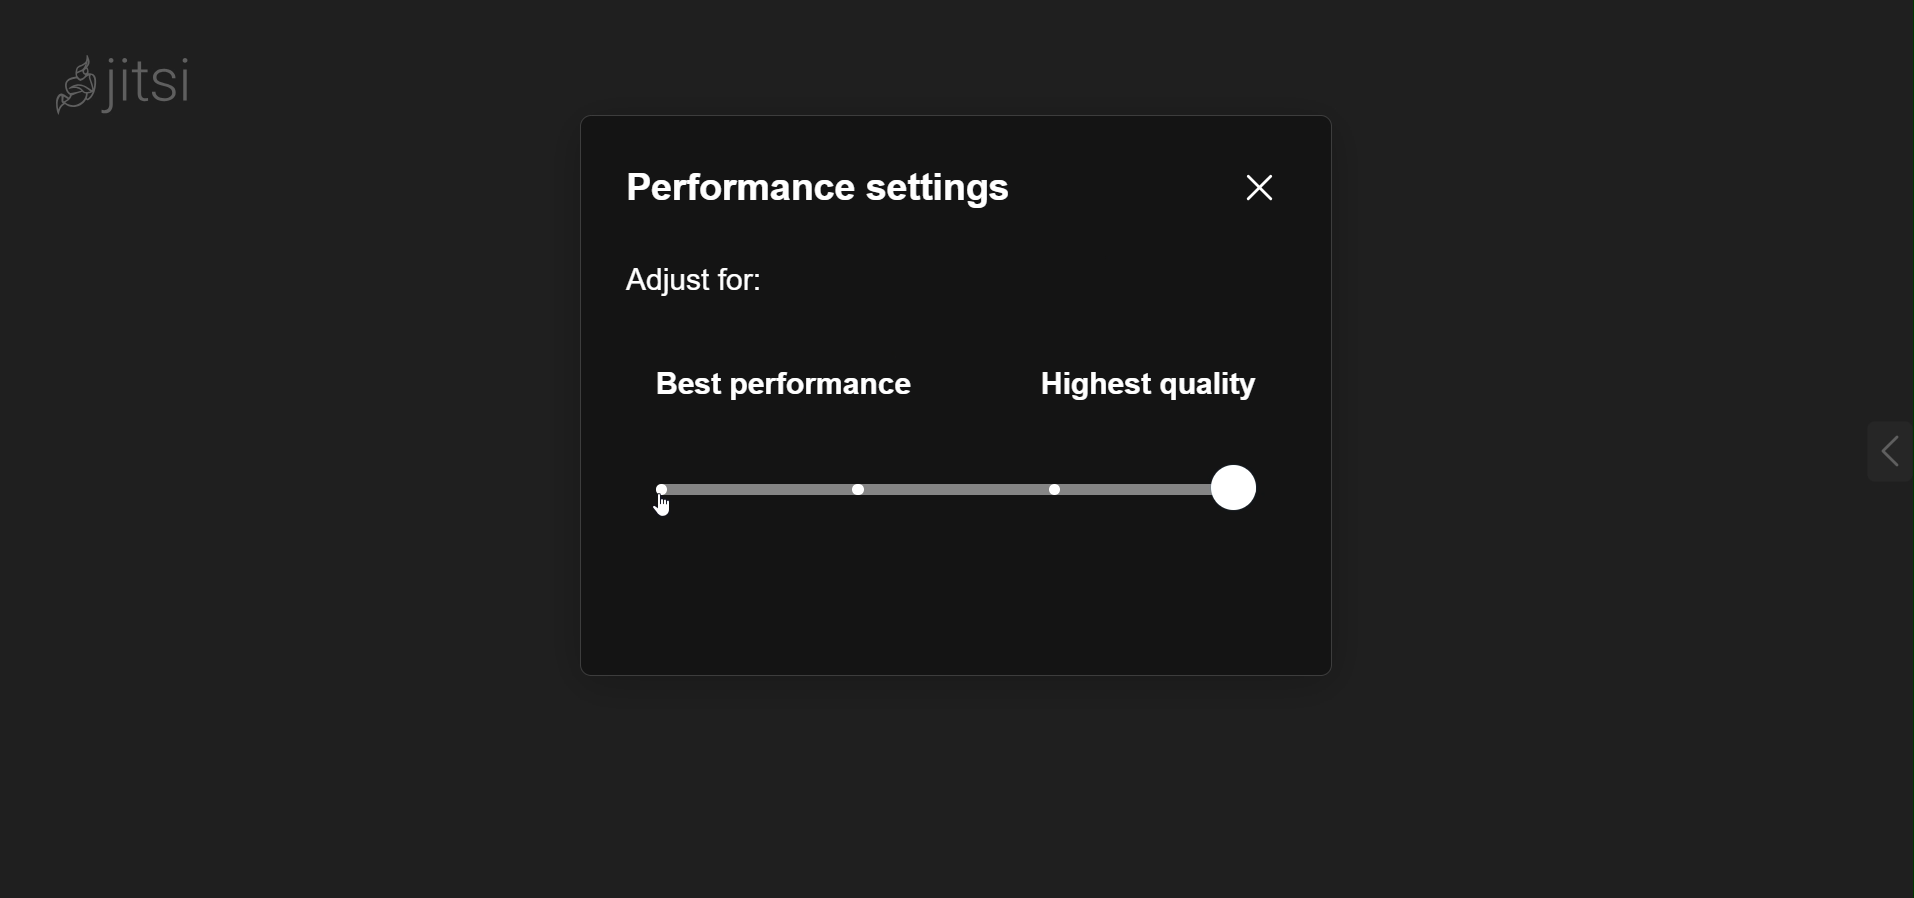 The width and height of the screenshot is (1914, 898). What do you see at coordinates (141, 86) in the screenshot?
I see `jitsi` at bounding box center [141, 86].